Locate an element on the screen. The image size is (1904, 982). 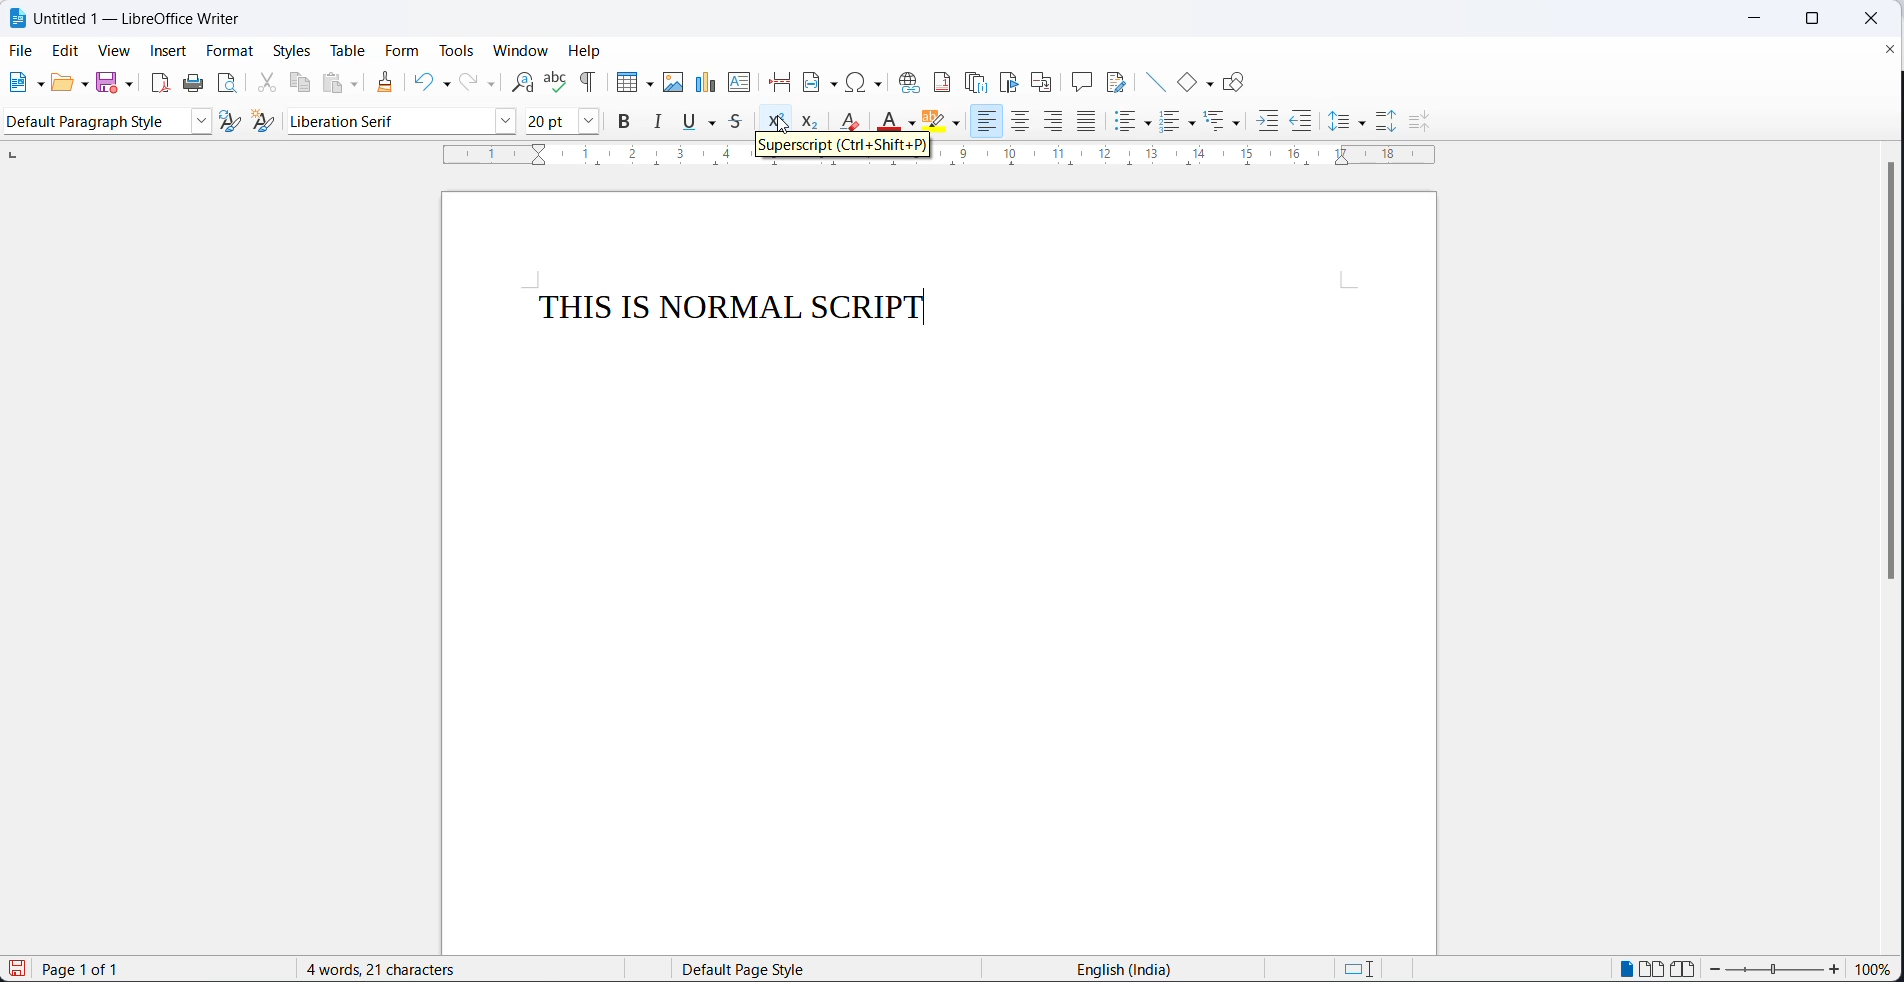
paragraph style is located at coordinates (93, 122).